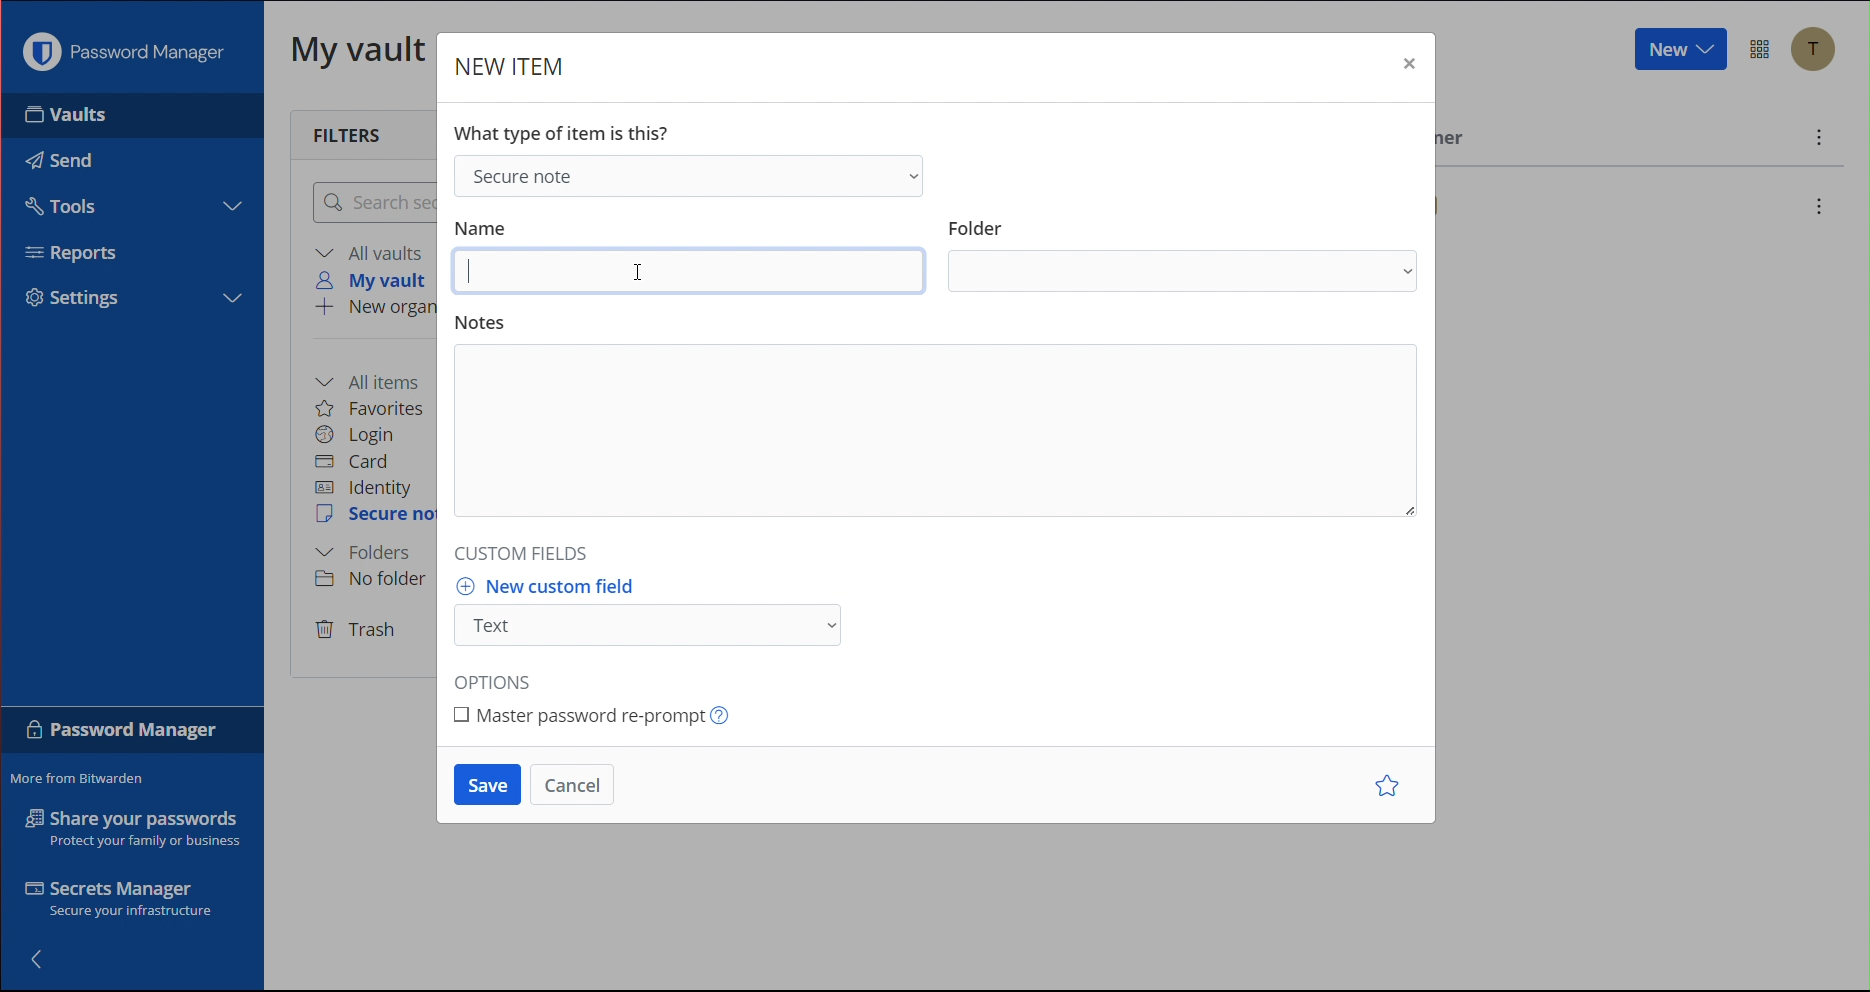 Image resolution: width=1870 pixels, height=992 pixels. I want to click on Text (dropdown), so click(654, 626).